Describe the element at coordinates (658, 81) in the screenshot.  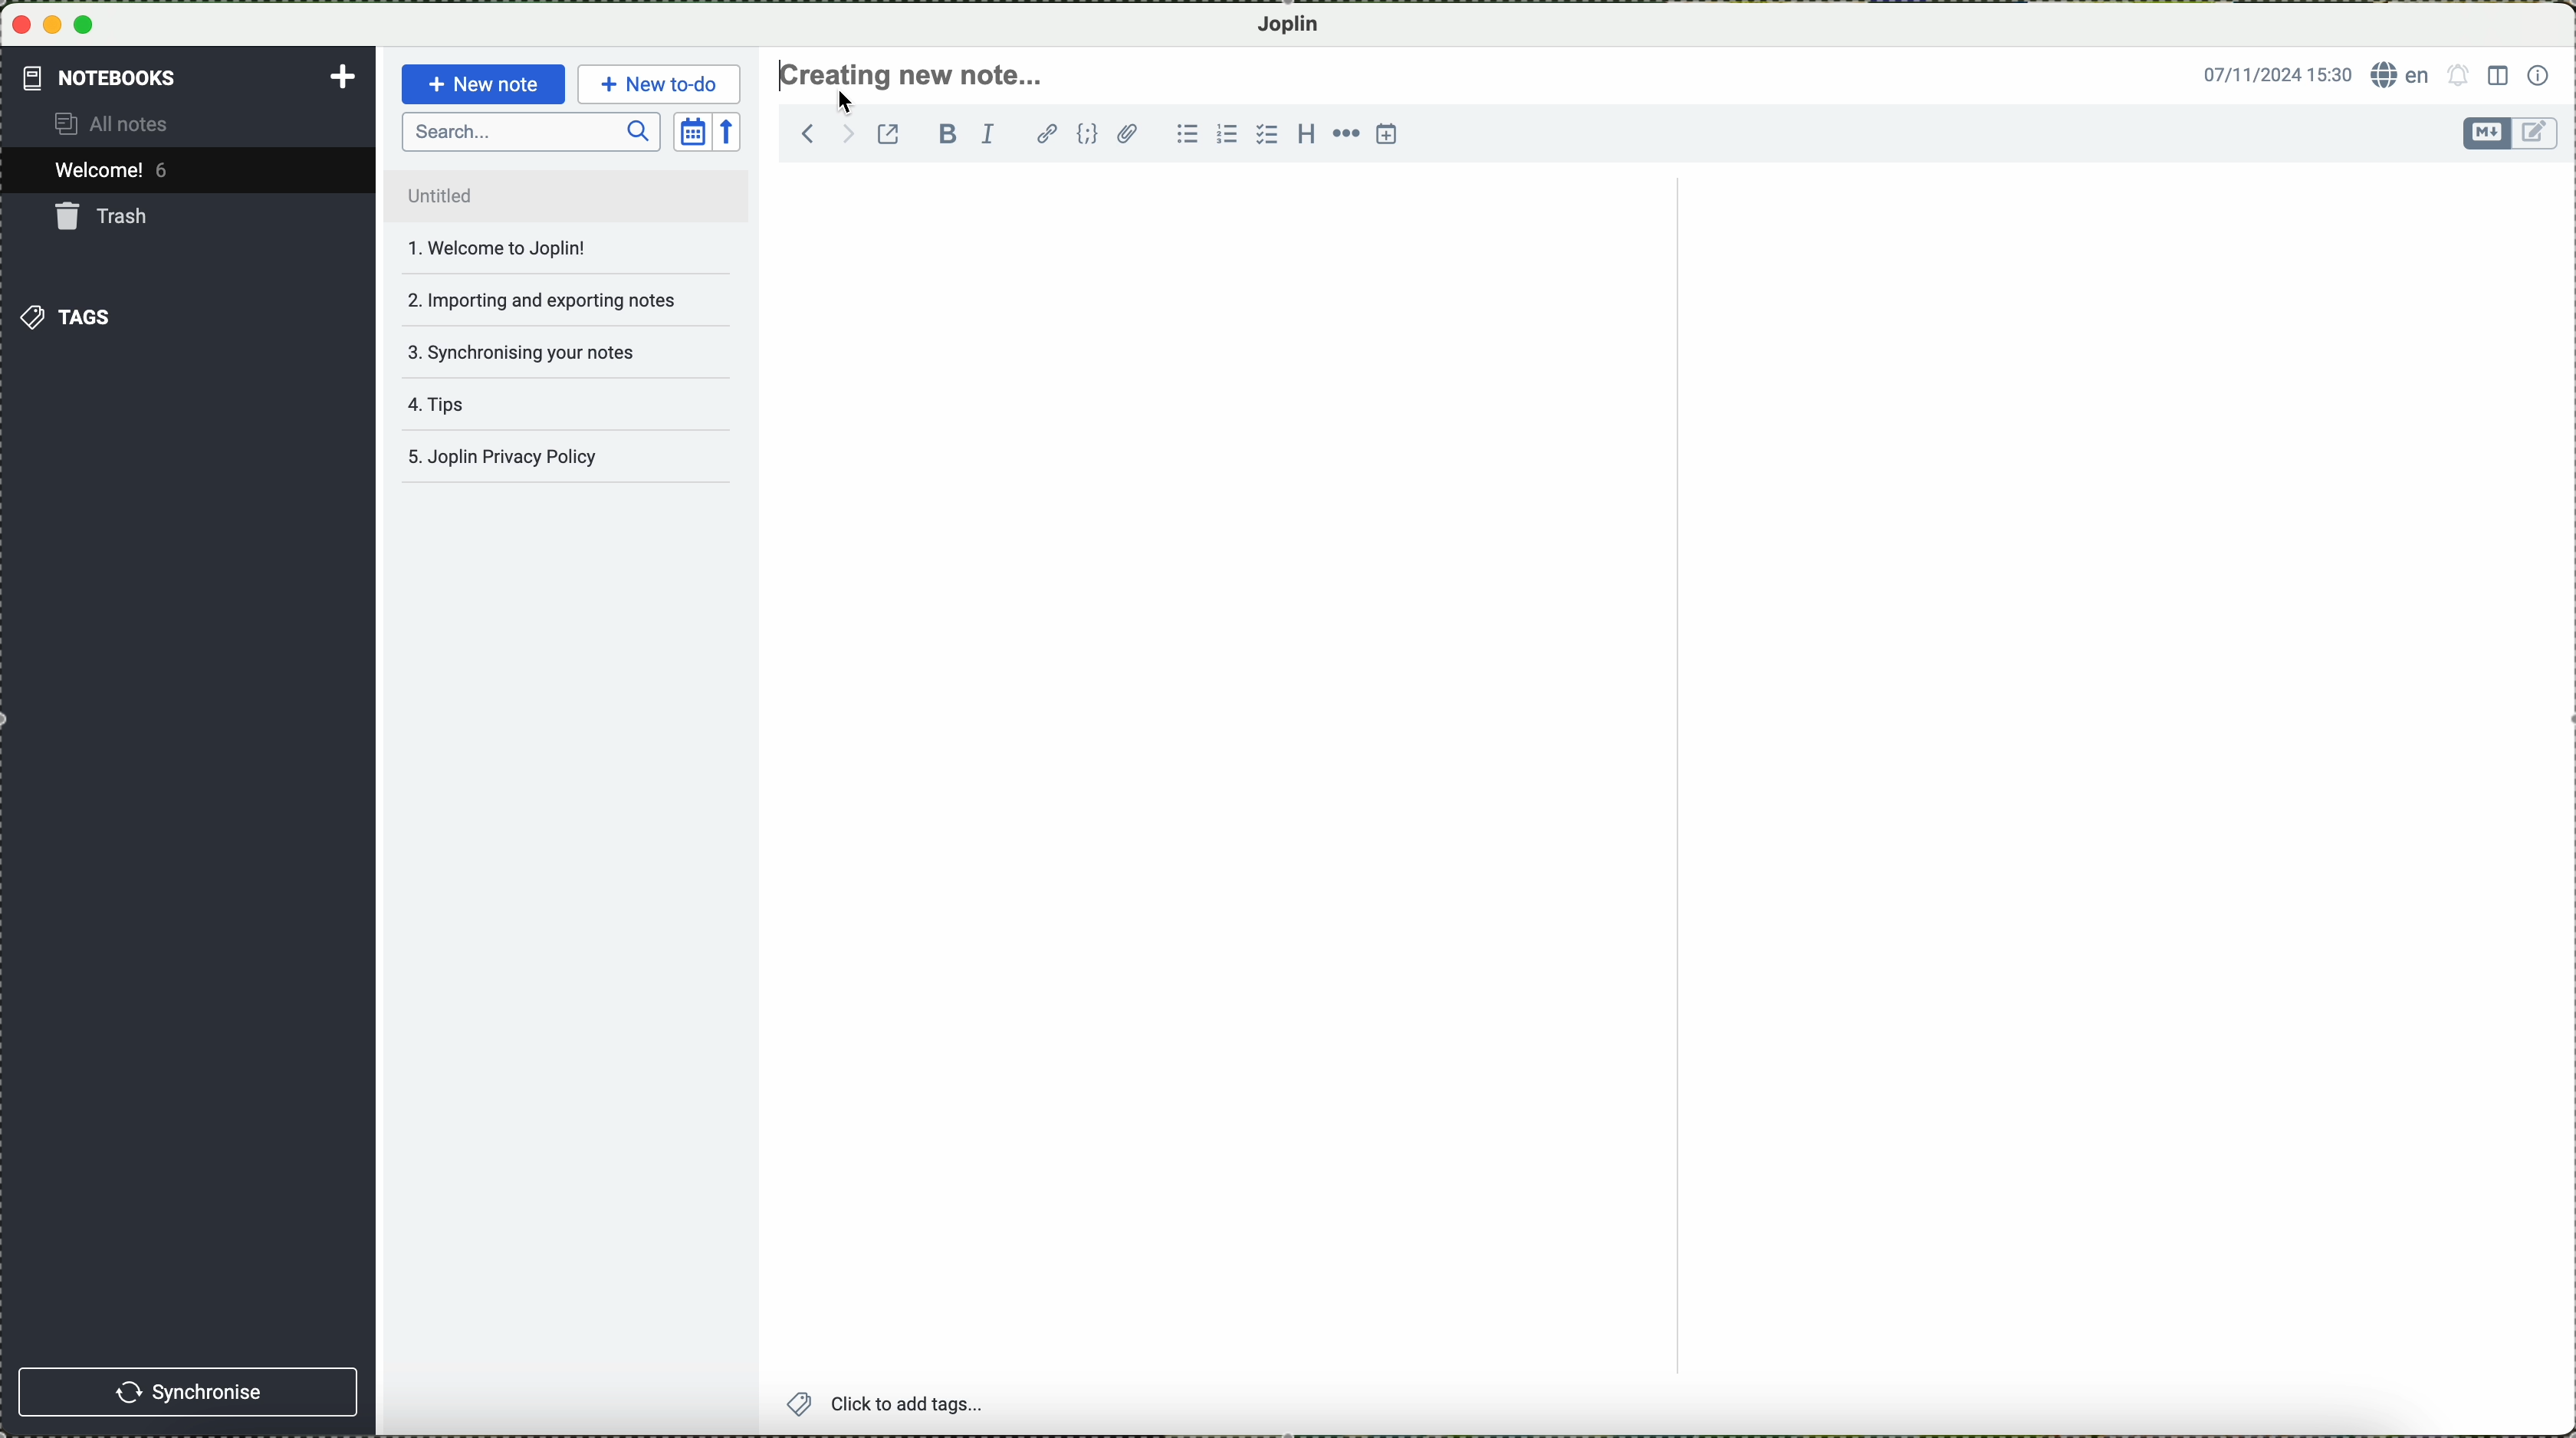
I see `new to-do` at that location.